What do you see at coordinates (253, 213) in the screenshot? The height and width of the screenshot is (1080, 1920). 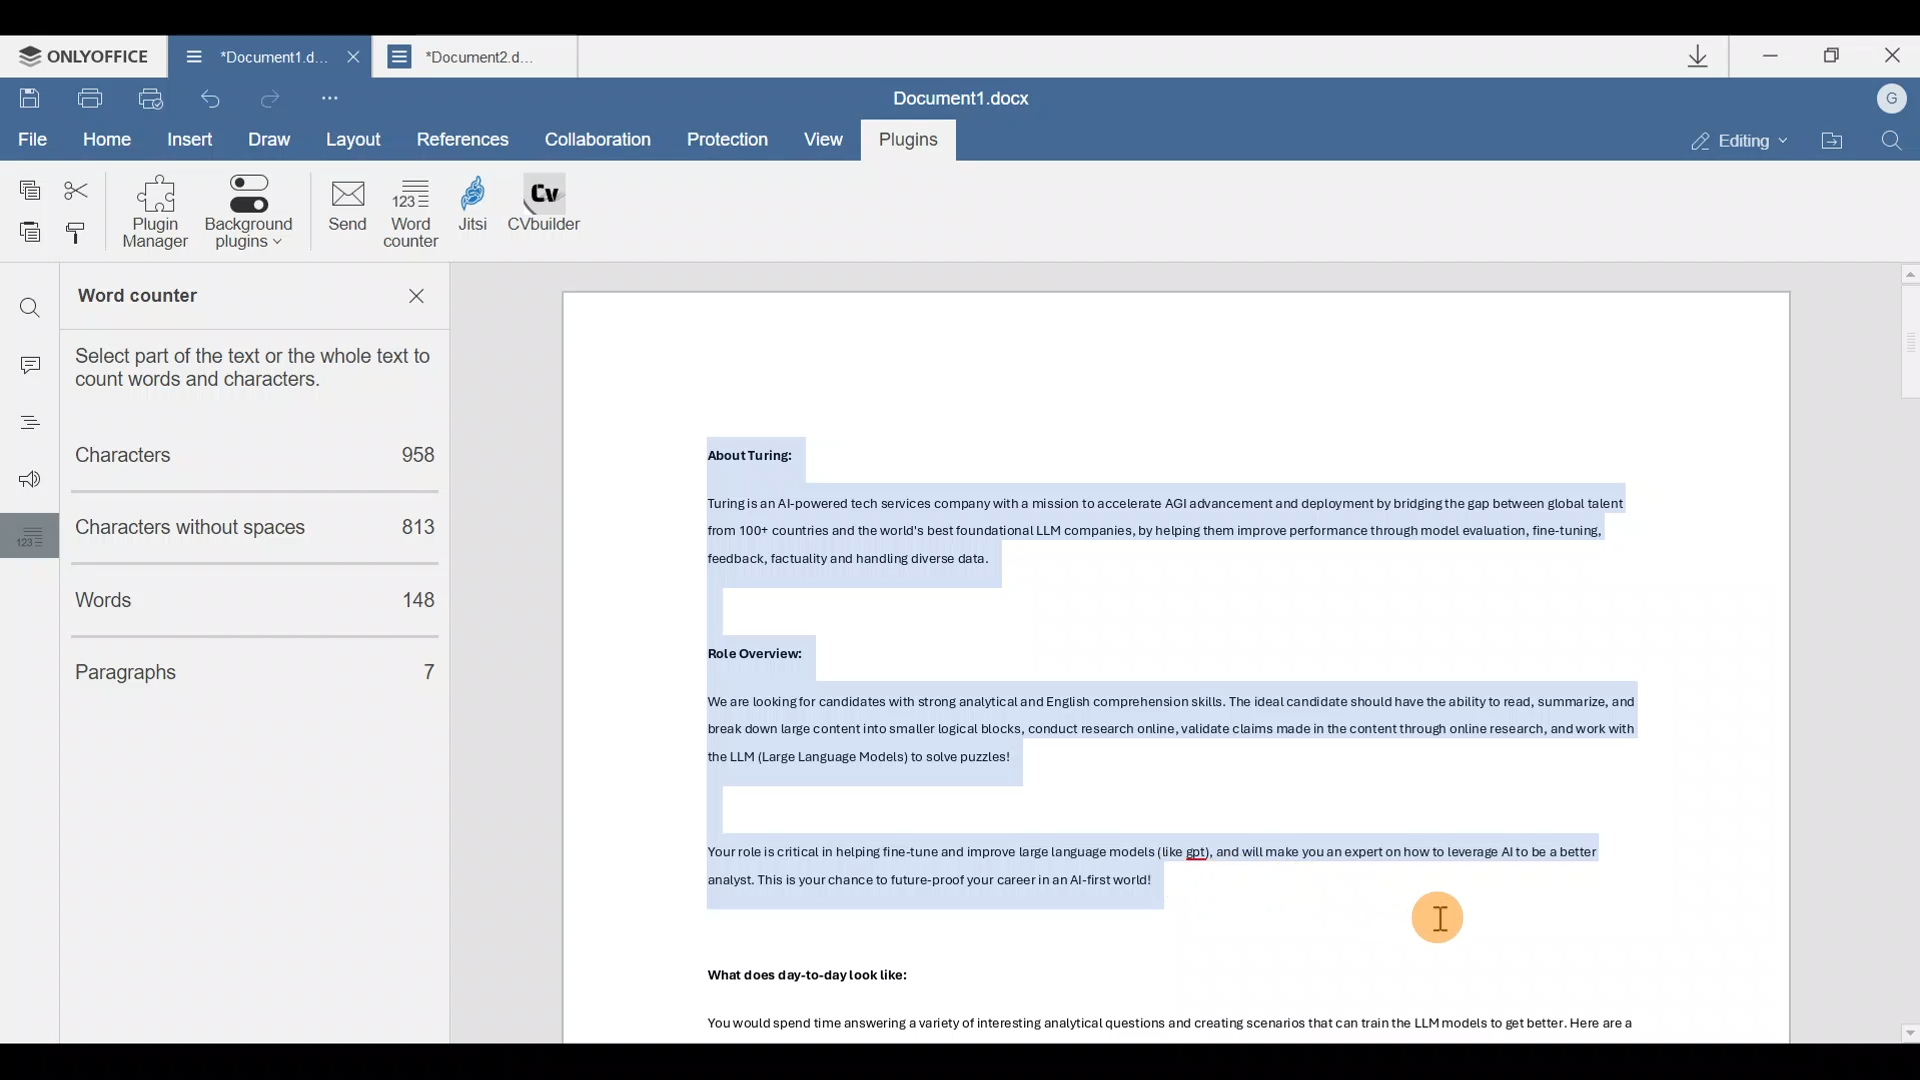 I see `Background plugins` at bounding box center [253, 213].